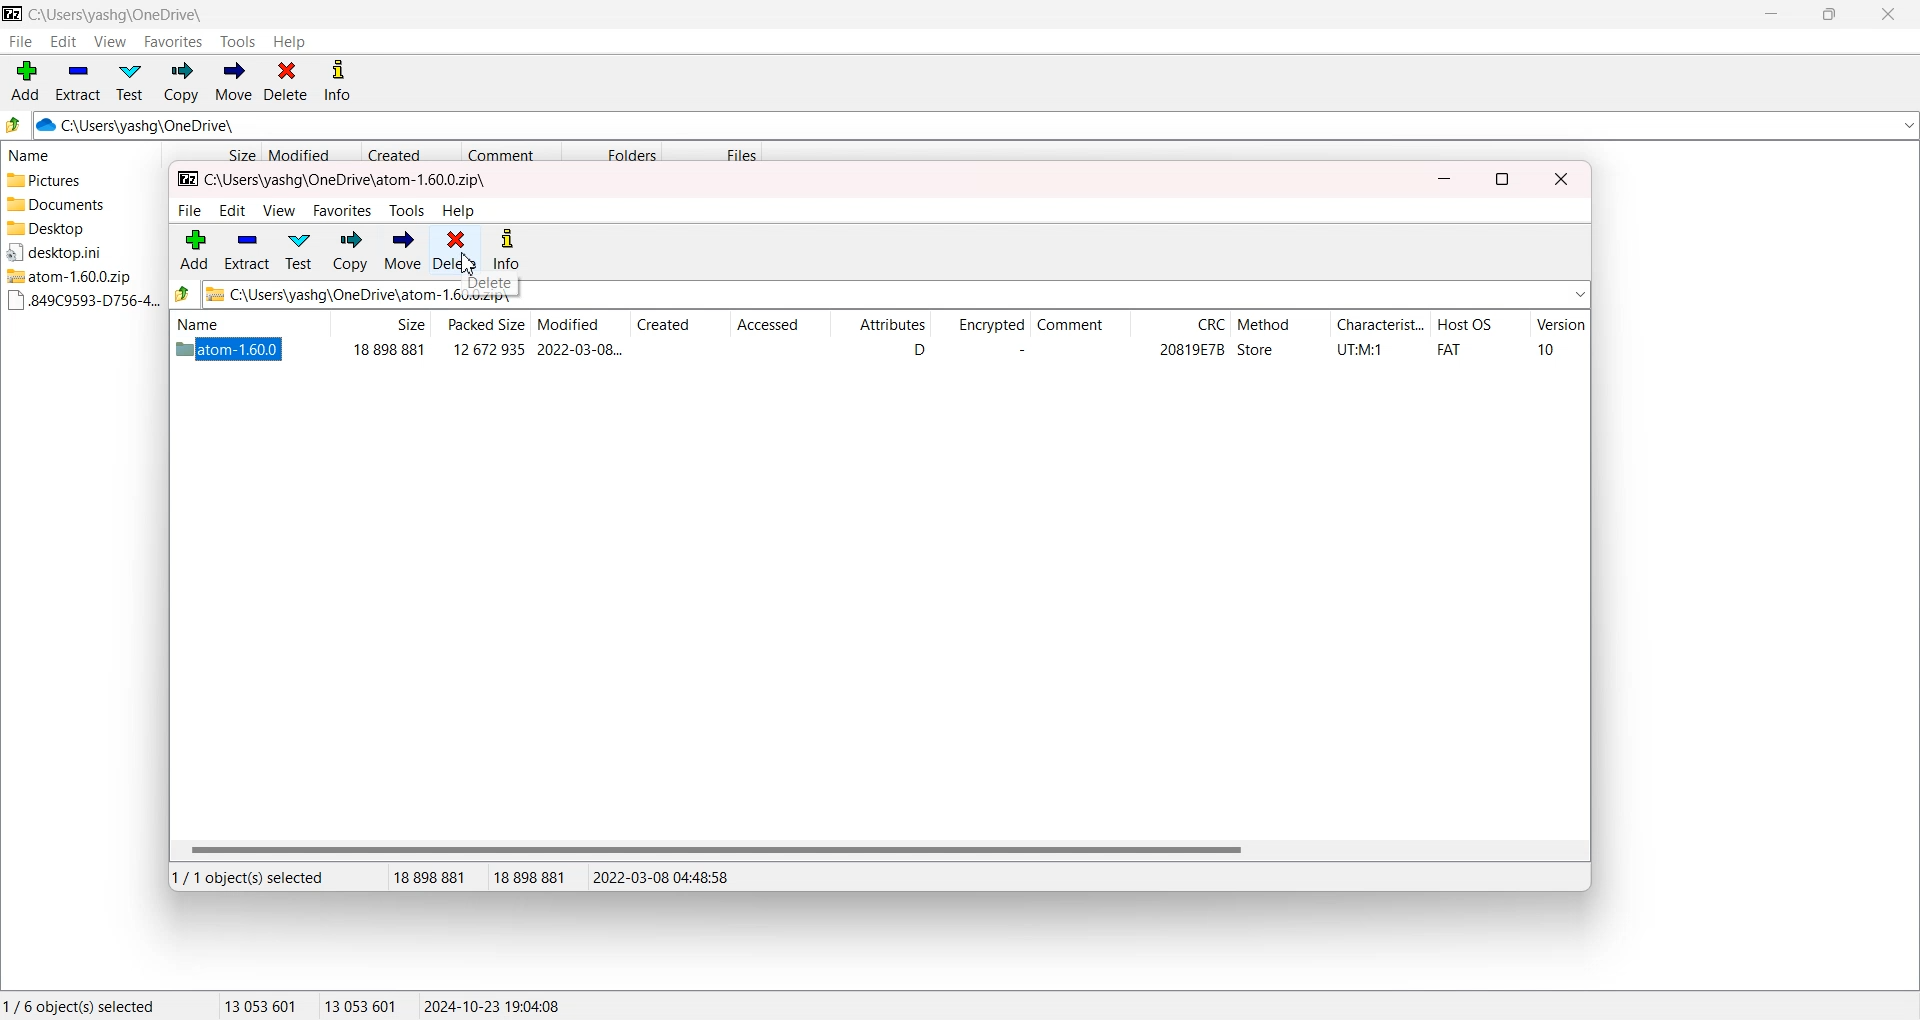 The image size is (1920, 1020). What do you see at coordinates (310, 153) in the screenshot?
I see `Modified date` at bounding box center [310, 153].